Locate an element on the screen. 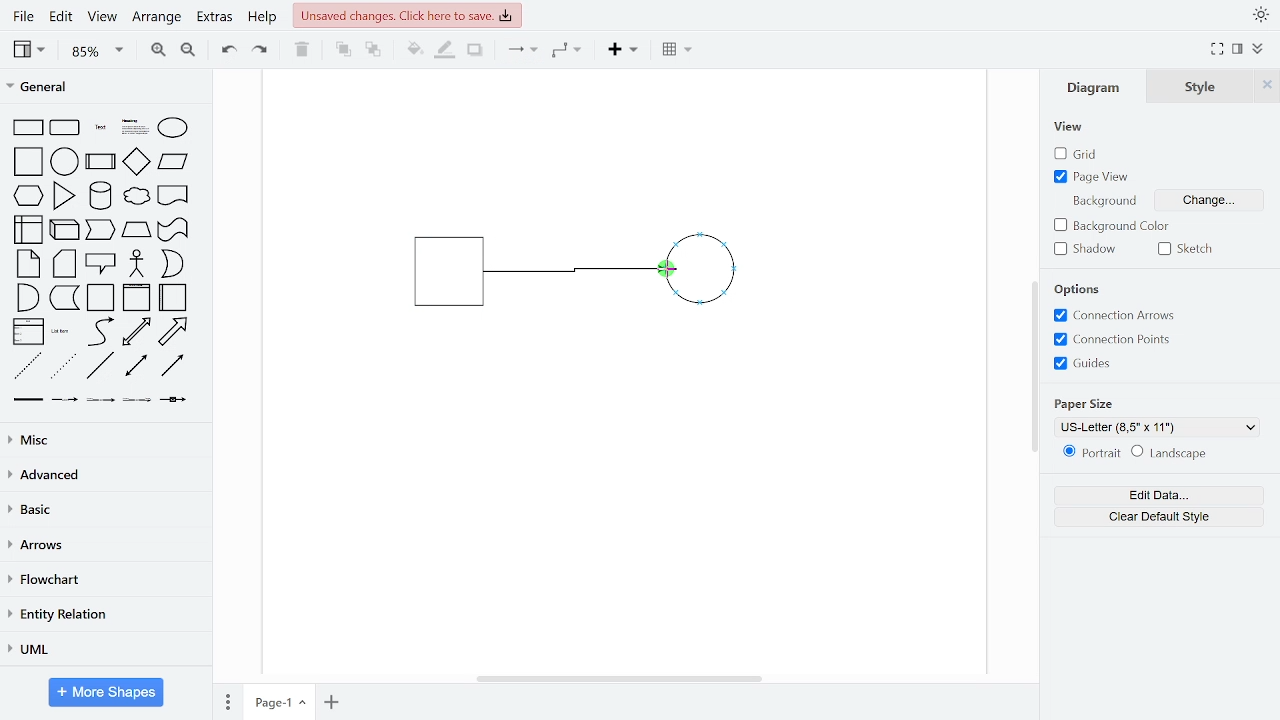 This screenshot has width=1280, height=720. arrows is located at coordinates (103, 546).